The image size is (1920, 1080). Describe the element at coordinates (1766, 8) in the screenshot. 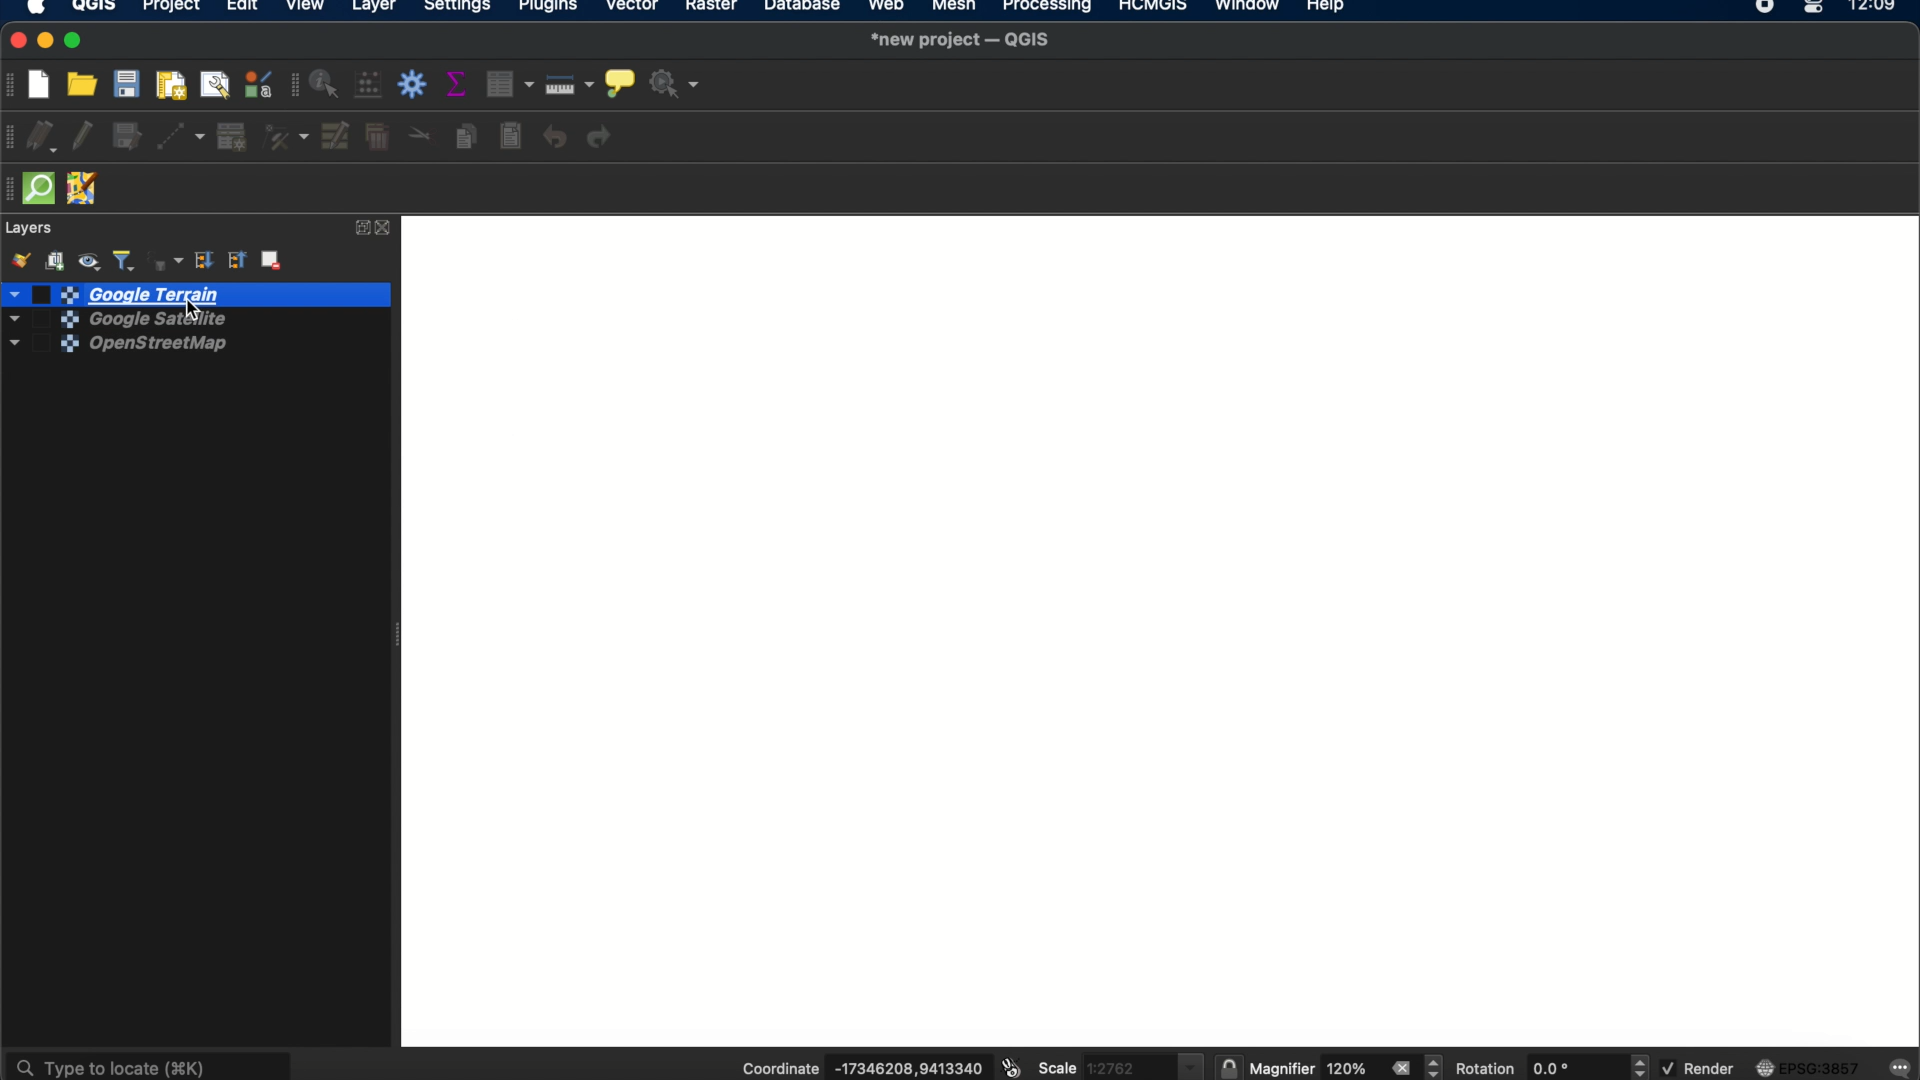

I see `recorder icon` at that location.